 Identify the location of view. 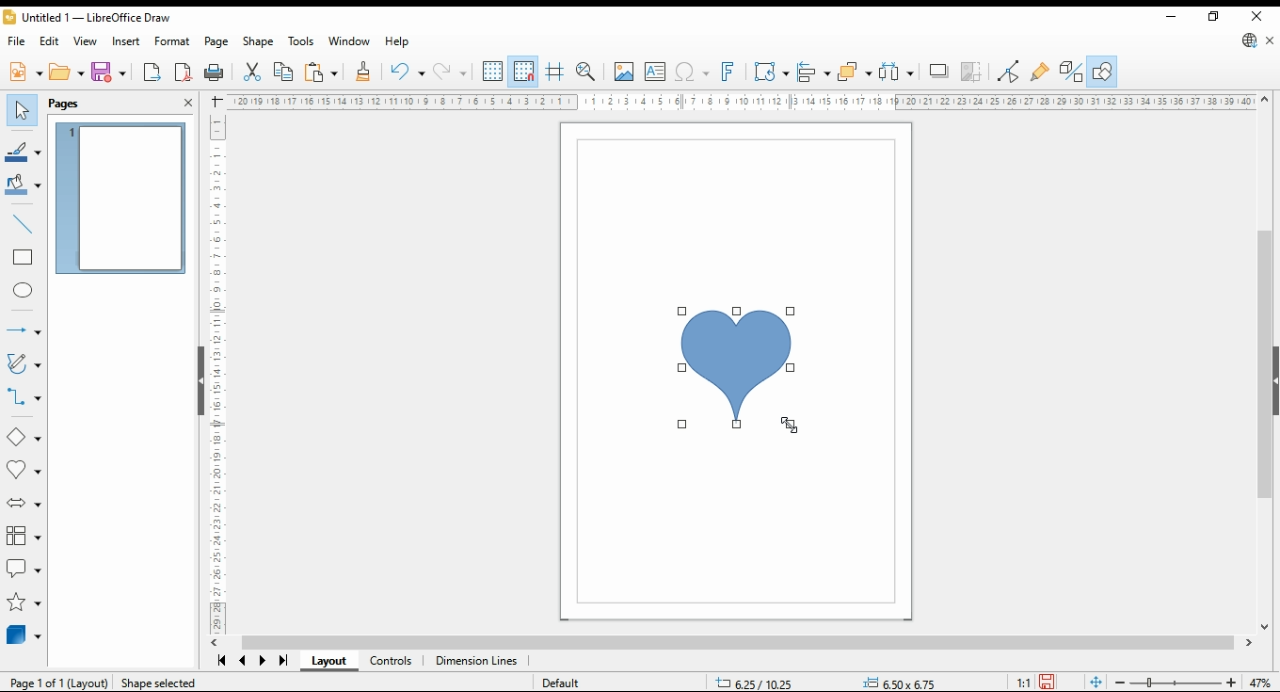
(86, 41).